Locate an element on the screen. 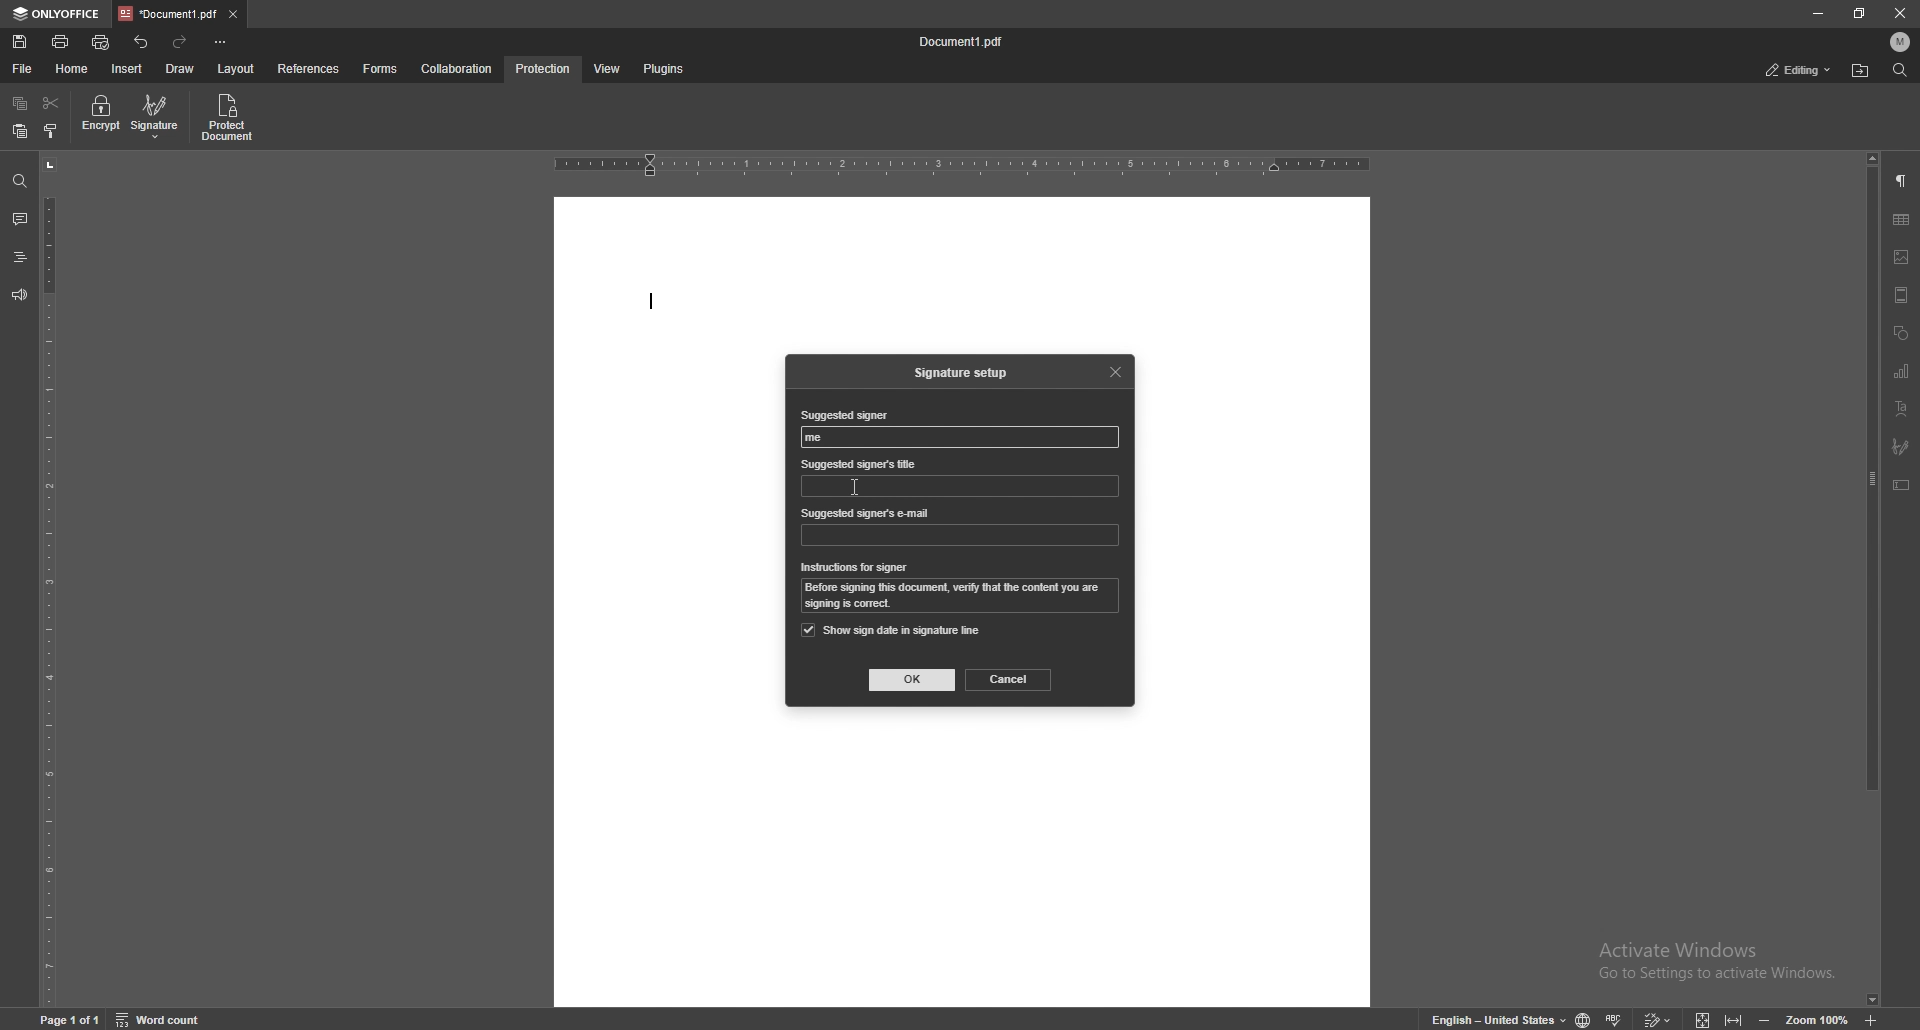  signature is located at coordinates (157, 116).